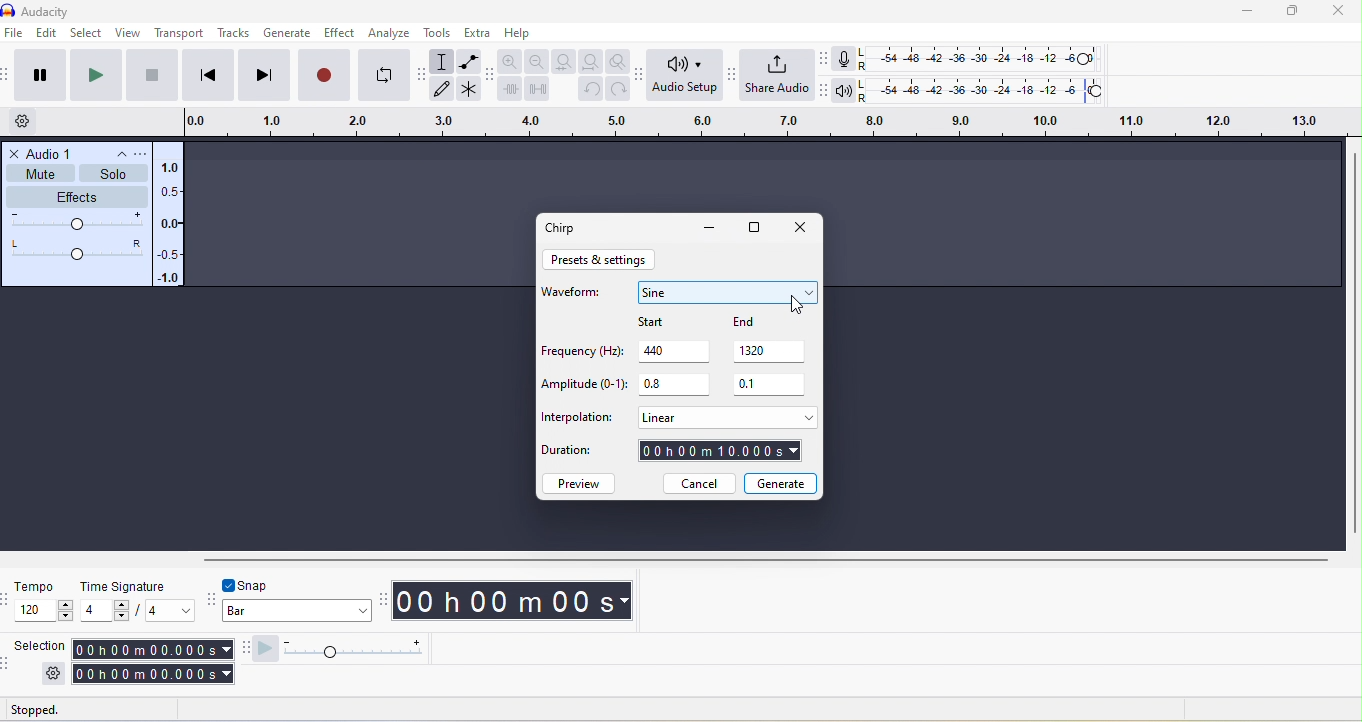  Describe the element at coordinates (590, 62) in the screenshot. I see `fit project to width` at that location.